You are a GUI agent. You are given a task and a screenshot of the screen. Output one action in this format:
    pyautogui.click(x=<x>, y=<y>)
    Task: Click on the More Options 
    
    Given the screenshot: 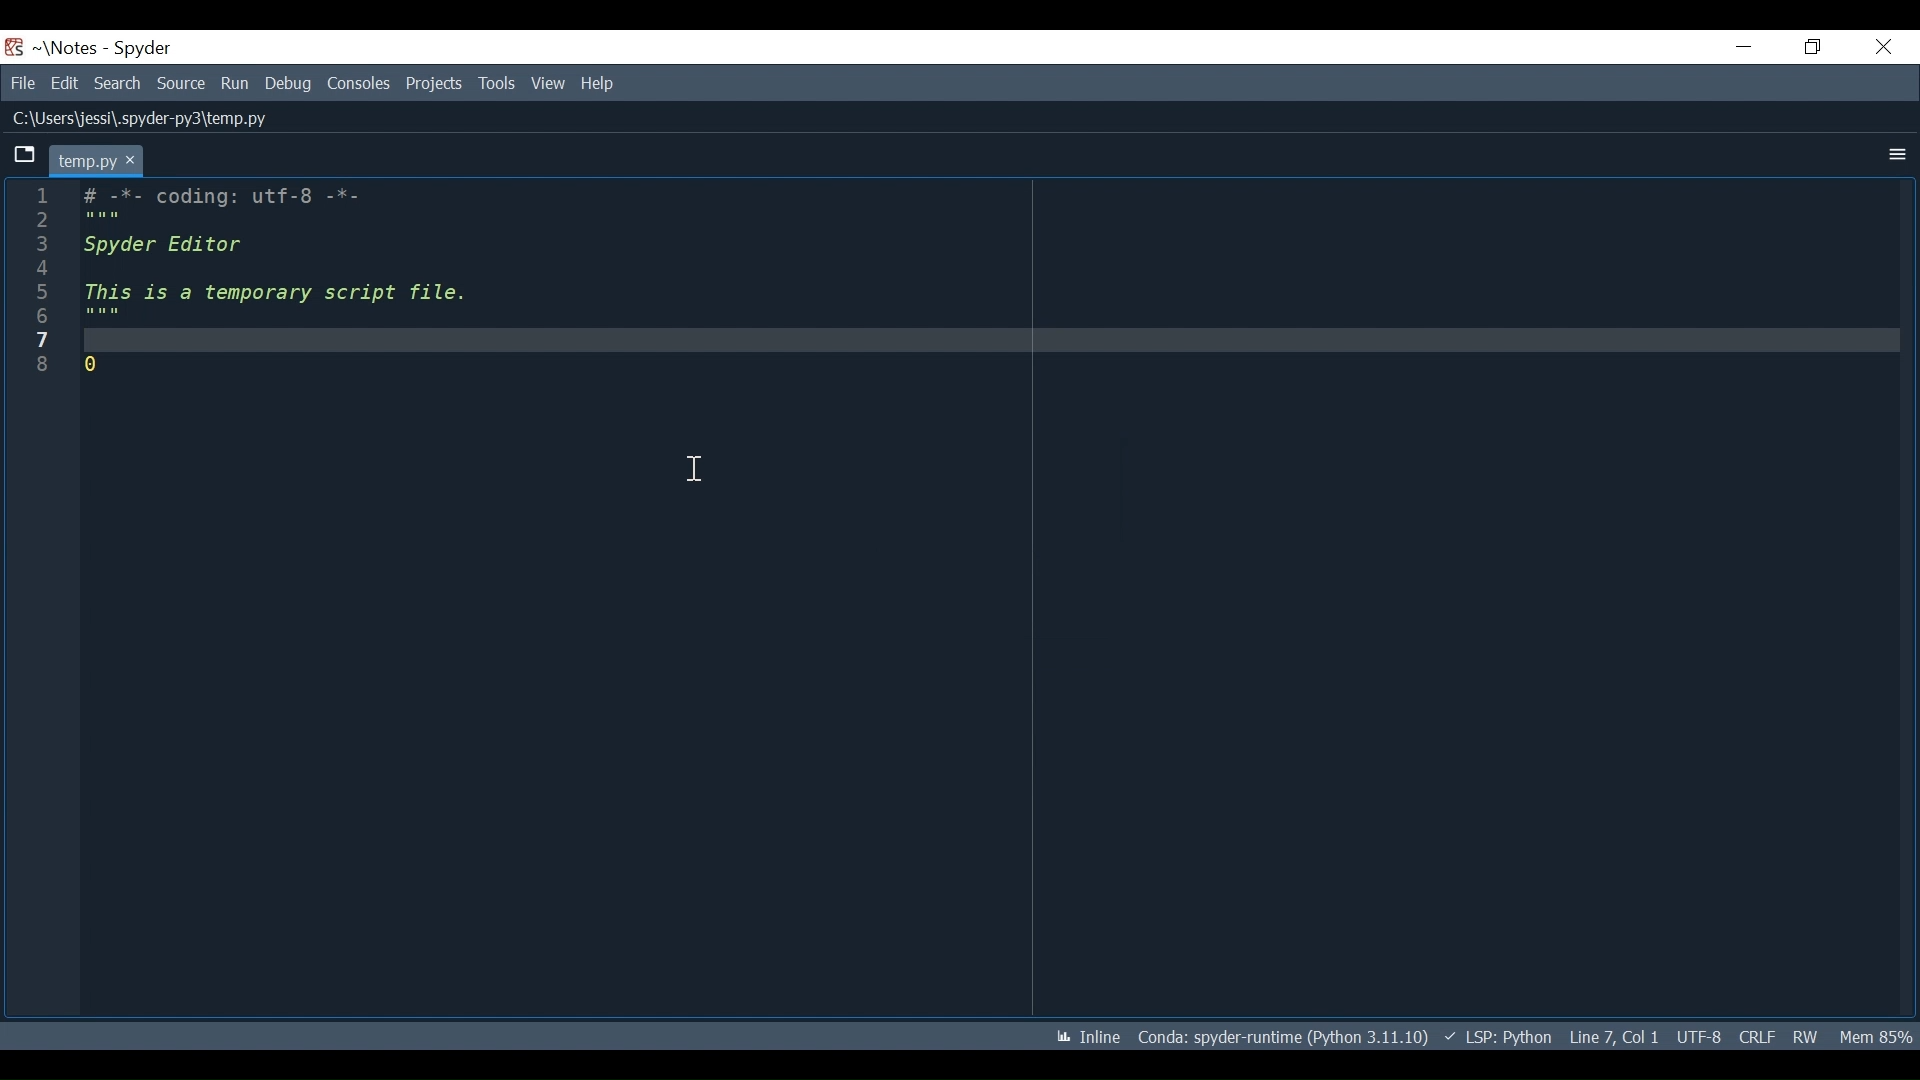 What is the action you would take?
    pyautogui.click(x=1900, y=155)
    